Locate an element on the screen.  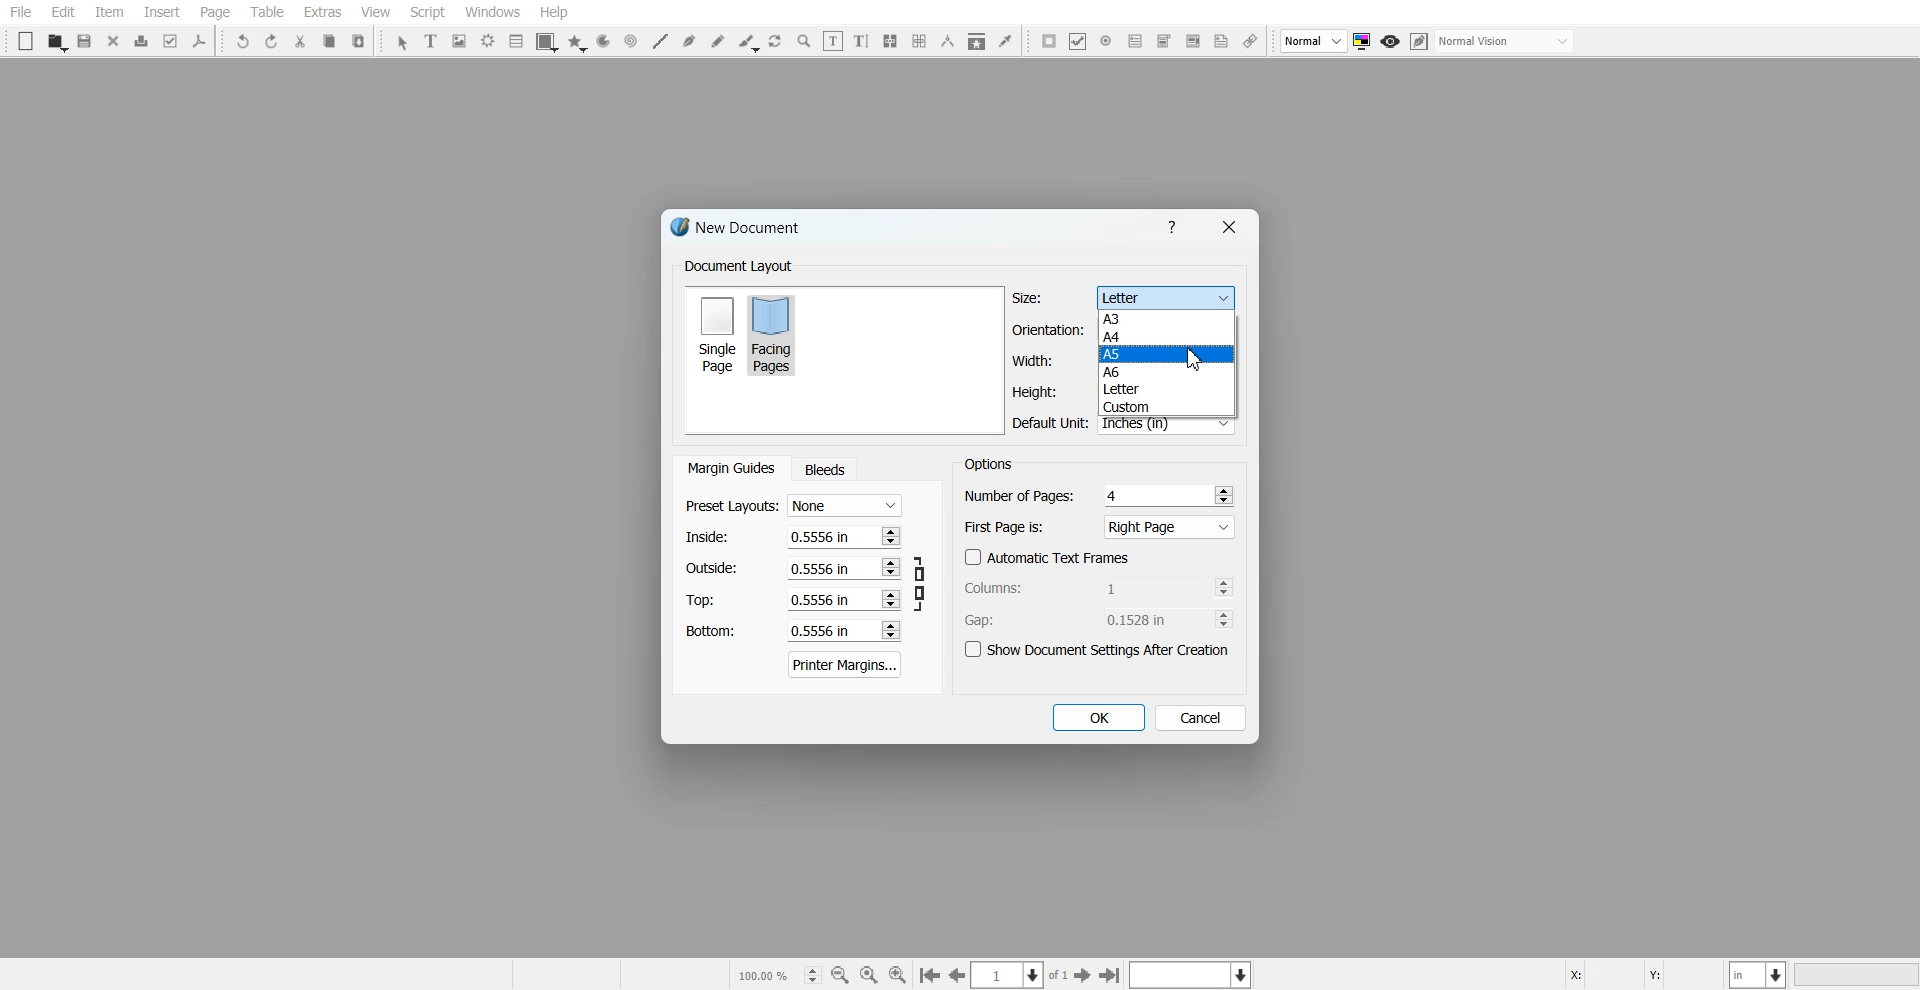
Page is located at coordinates (214, 13).